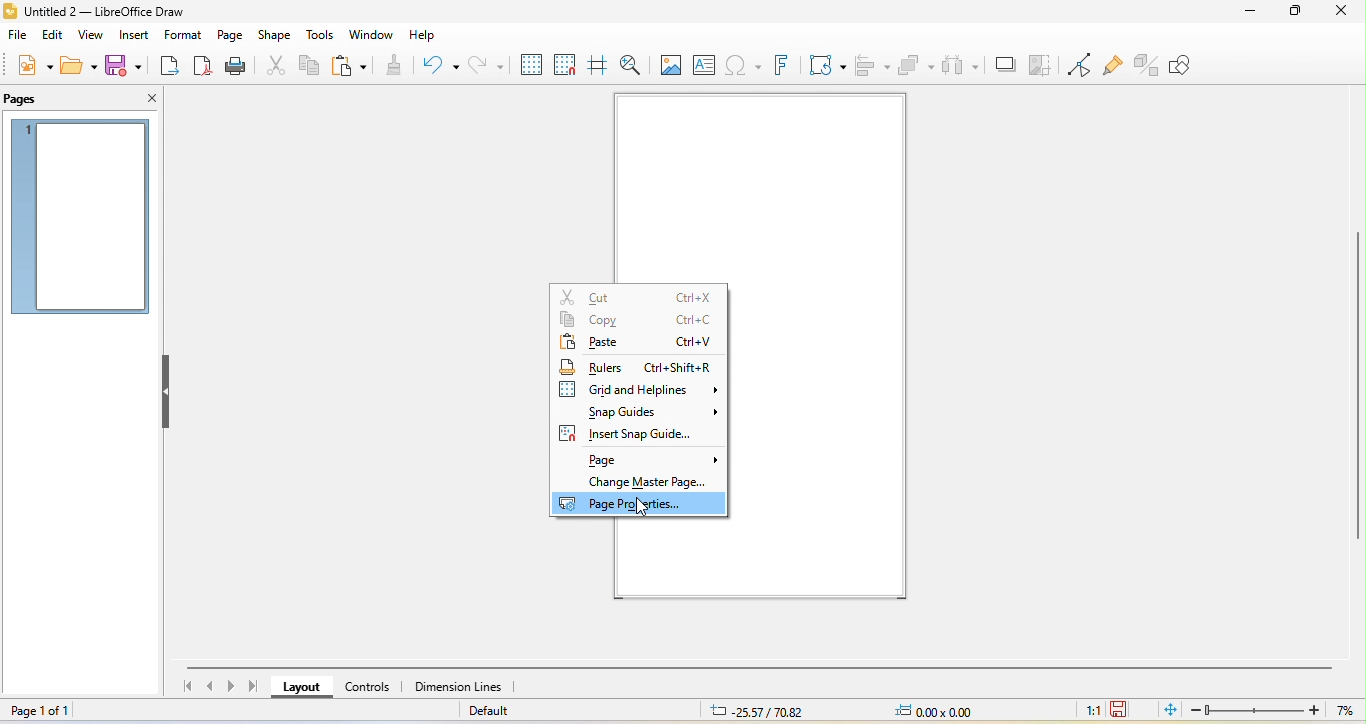 The width and height of the screenshot is (1366, 724). I want to click on save, so click(127, 64).